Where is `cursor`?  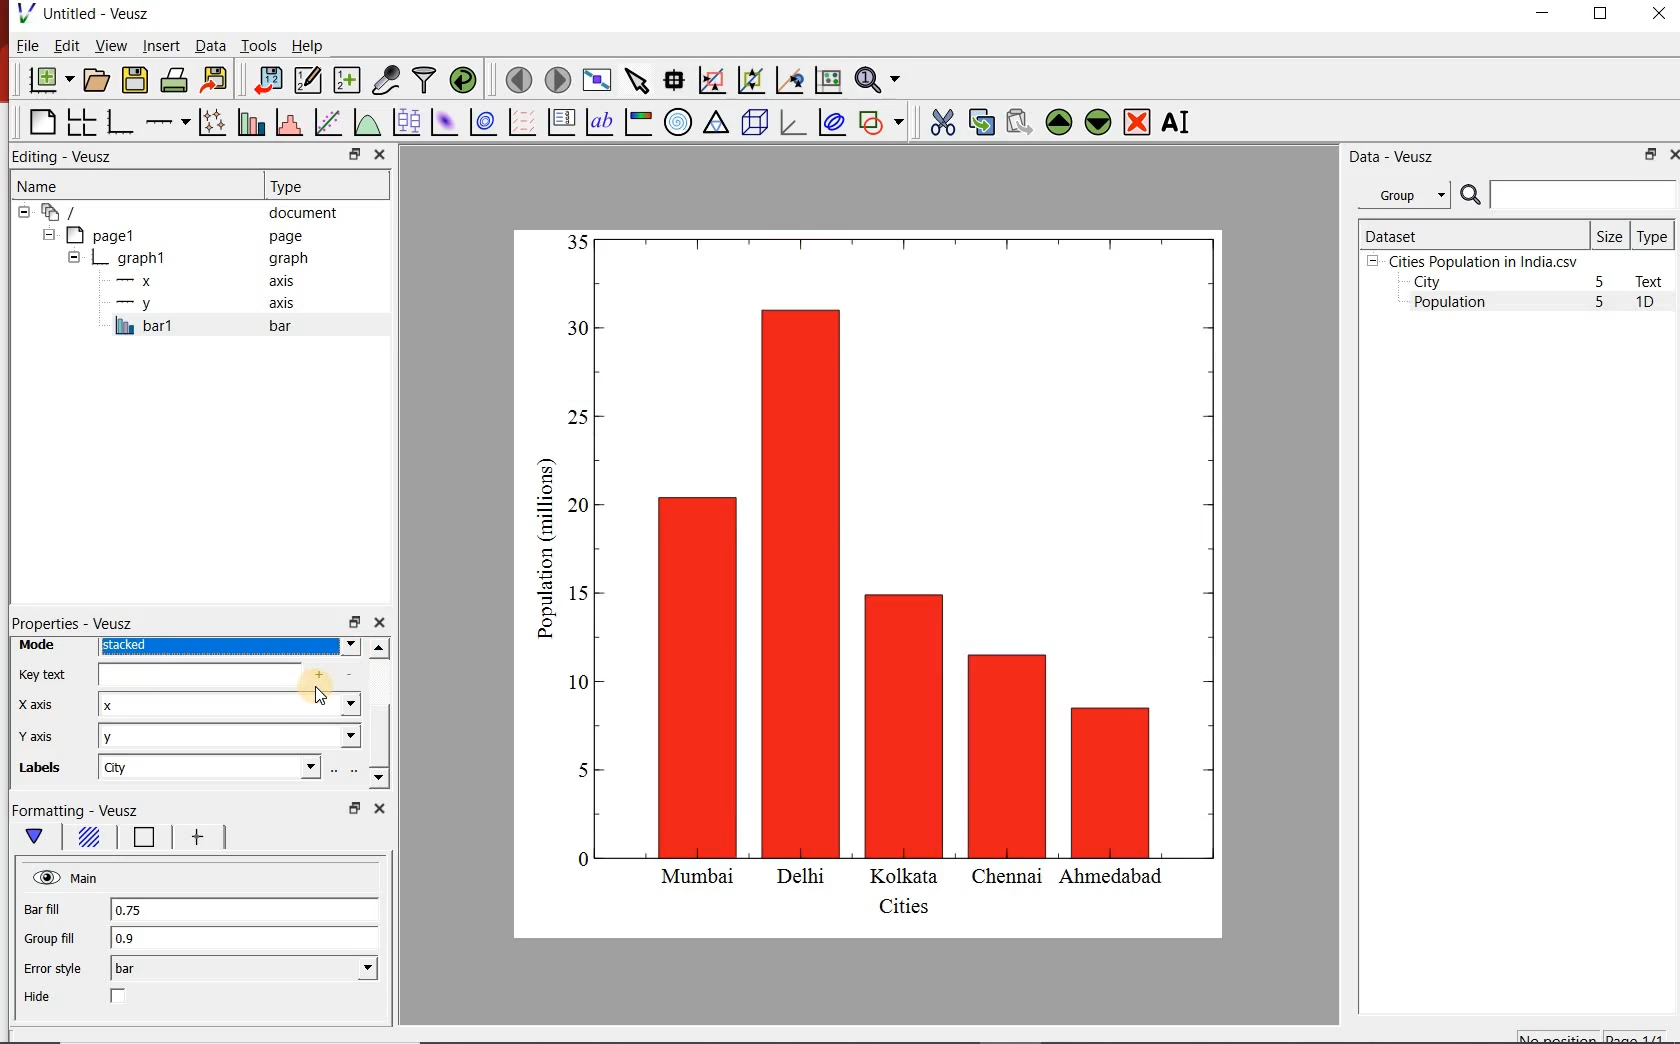
cursor is located at coordinates (325, 693).